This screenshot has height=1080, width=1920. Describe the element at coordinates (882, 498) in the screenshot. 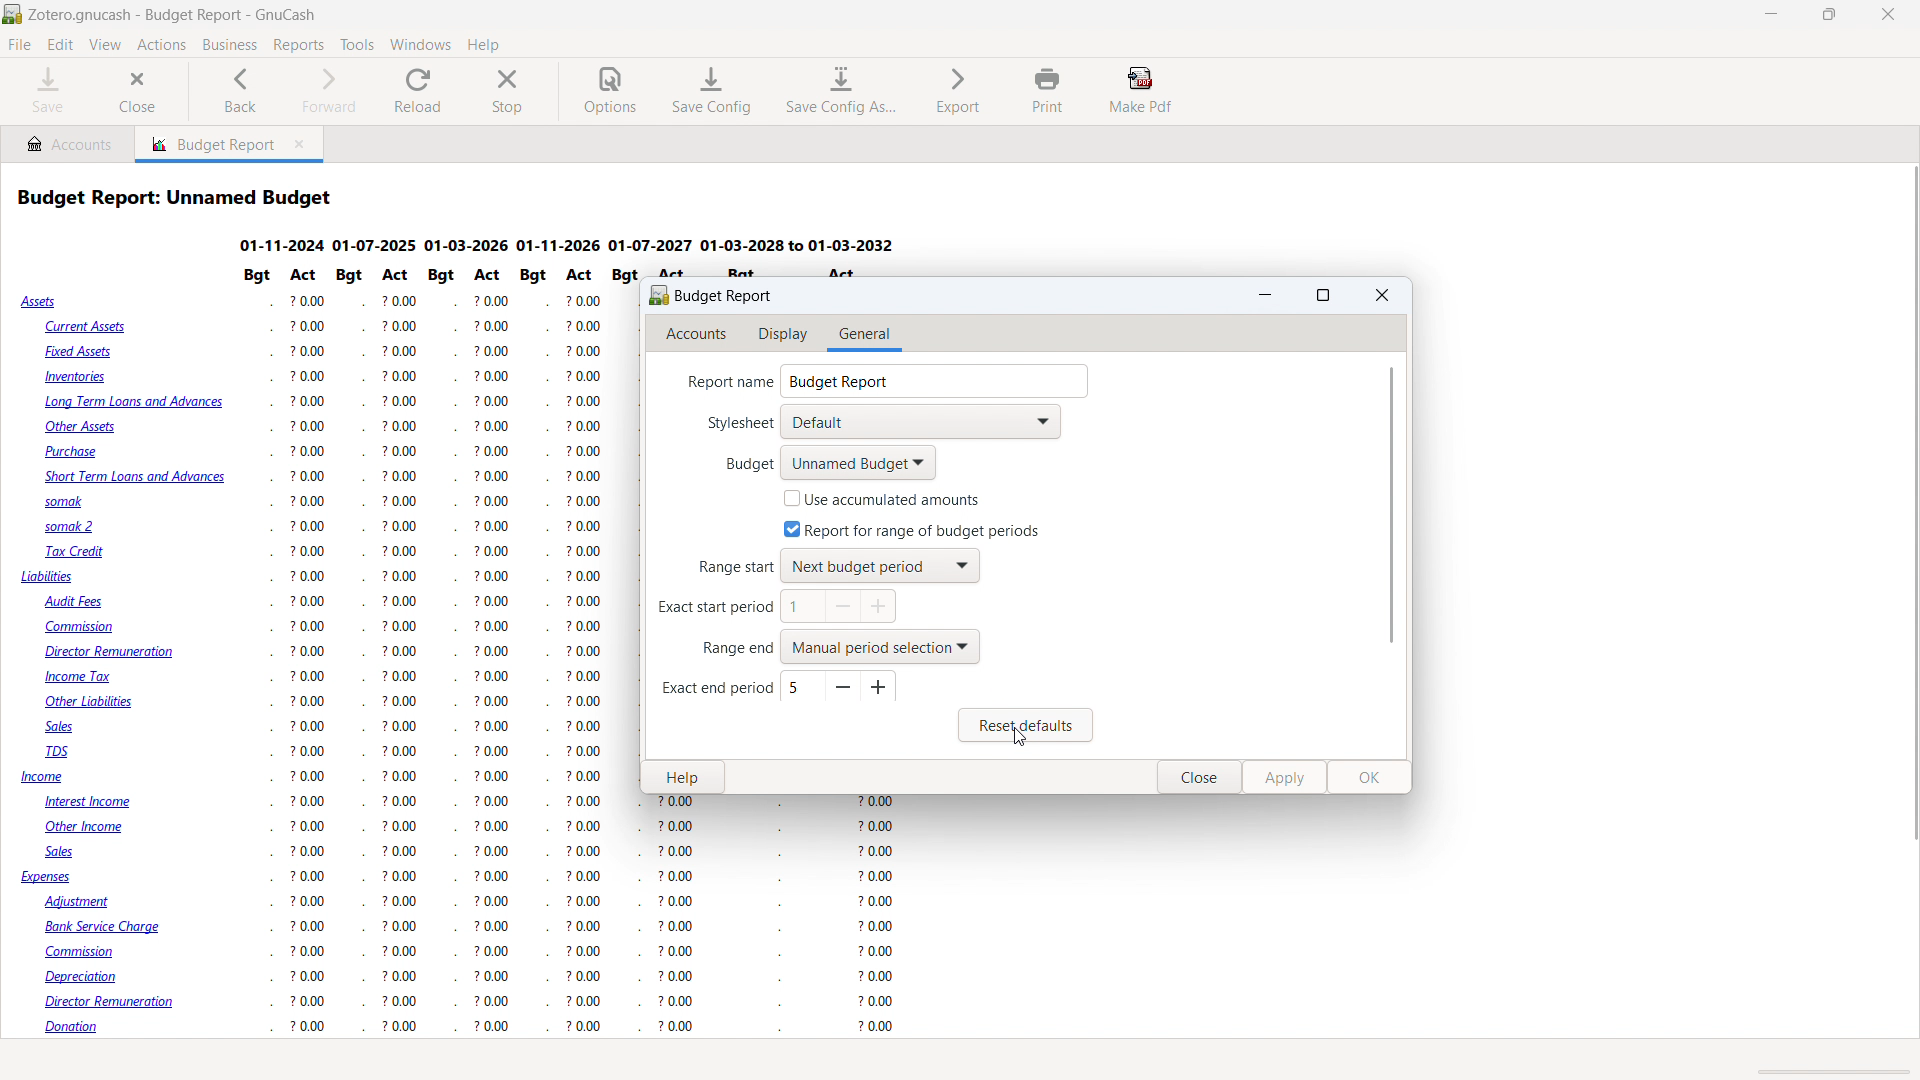

I see `use accumulated amounts` at that location.